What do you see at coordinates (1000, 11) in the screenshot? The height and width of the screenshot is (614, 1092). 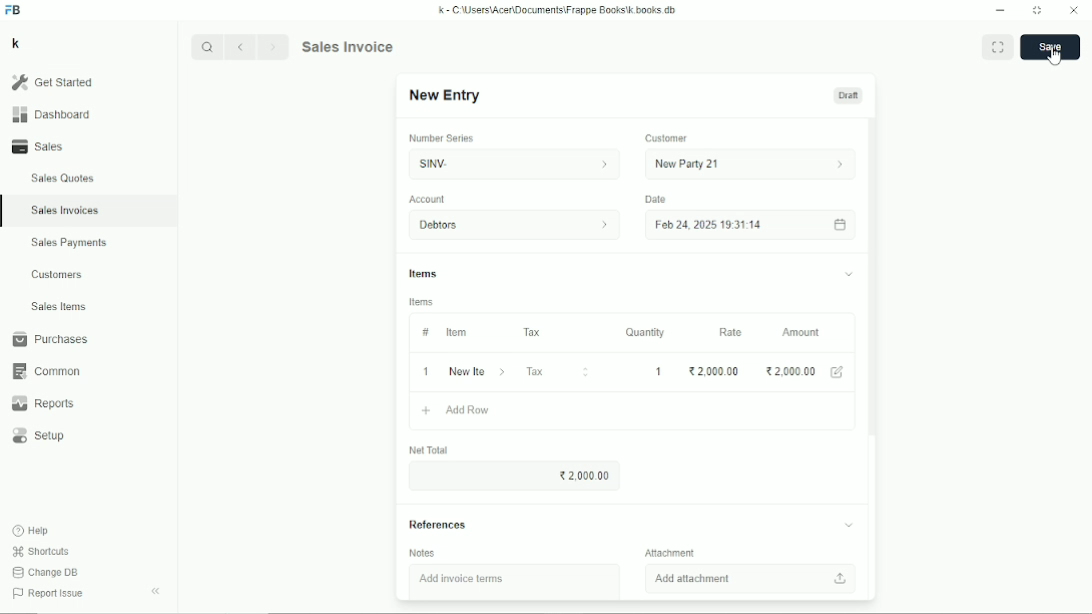 I see `Minimize` at bounding box center [1000, 11].